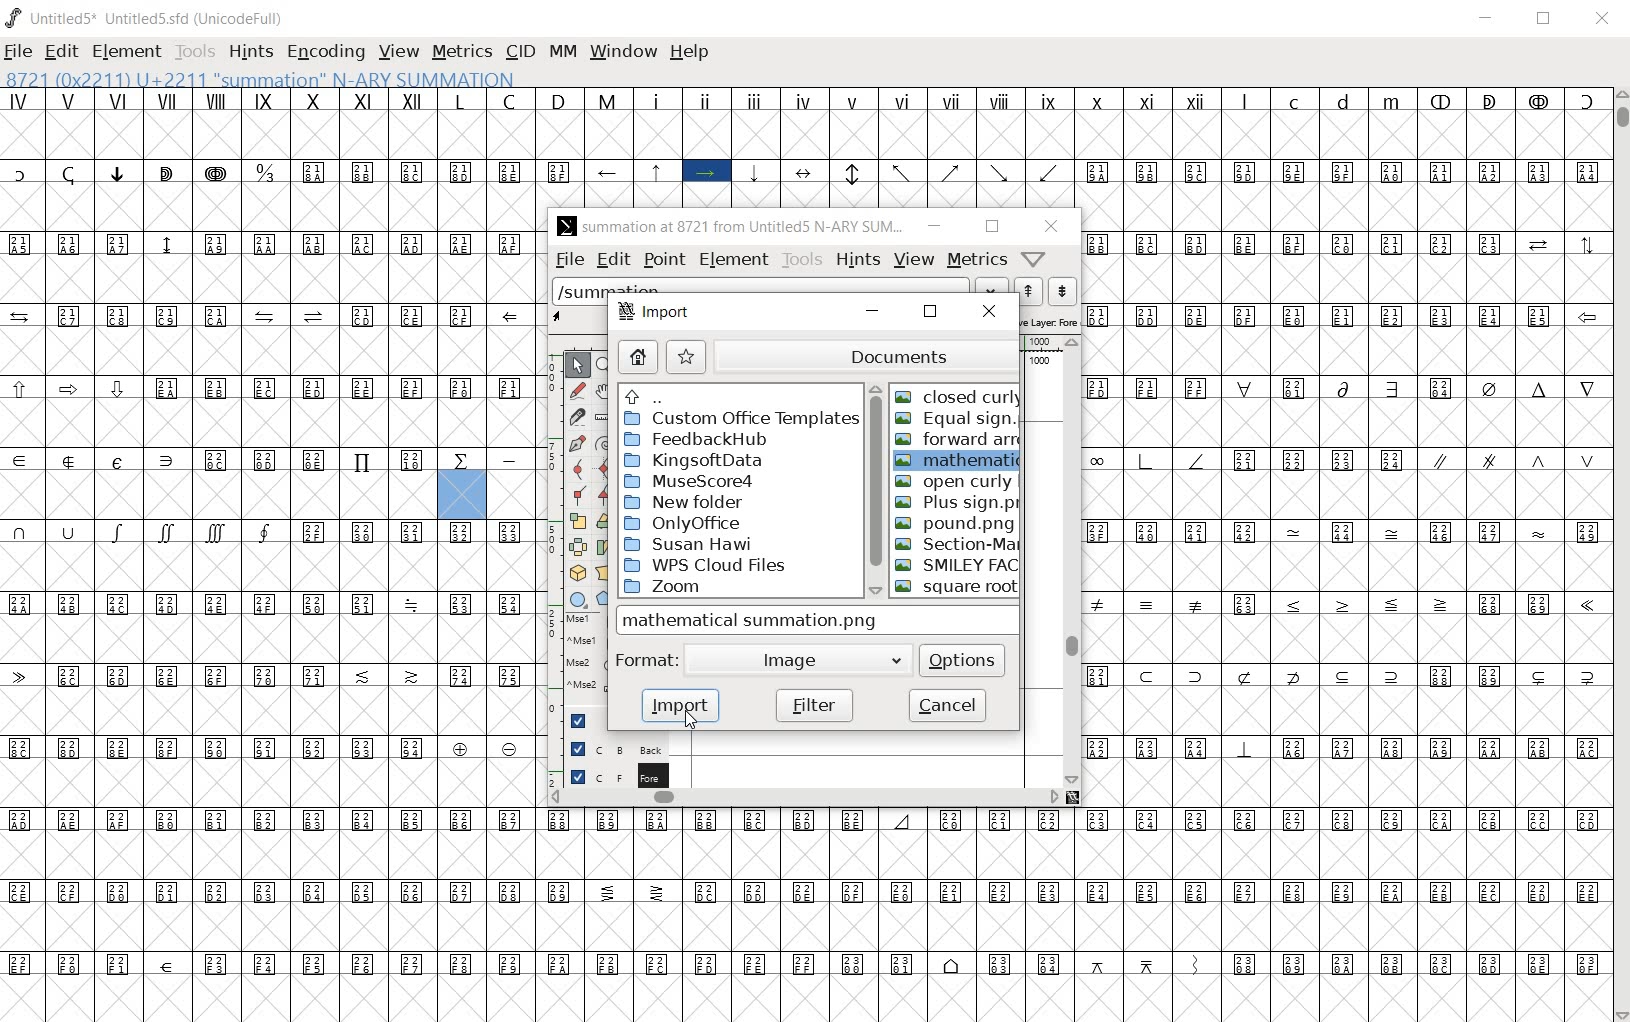 This screenshot has height=1022, width=1630. Describe the element at coordinates (959, 565) in the screenshot. I see `SMILEY FACE` at that location.